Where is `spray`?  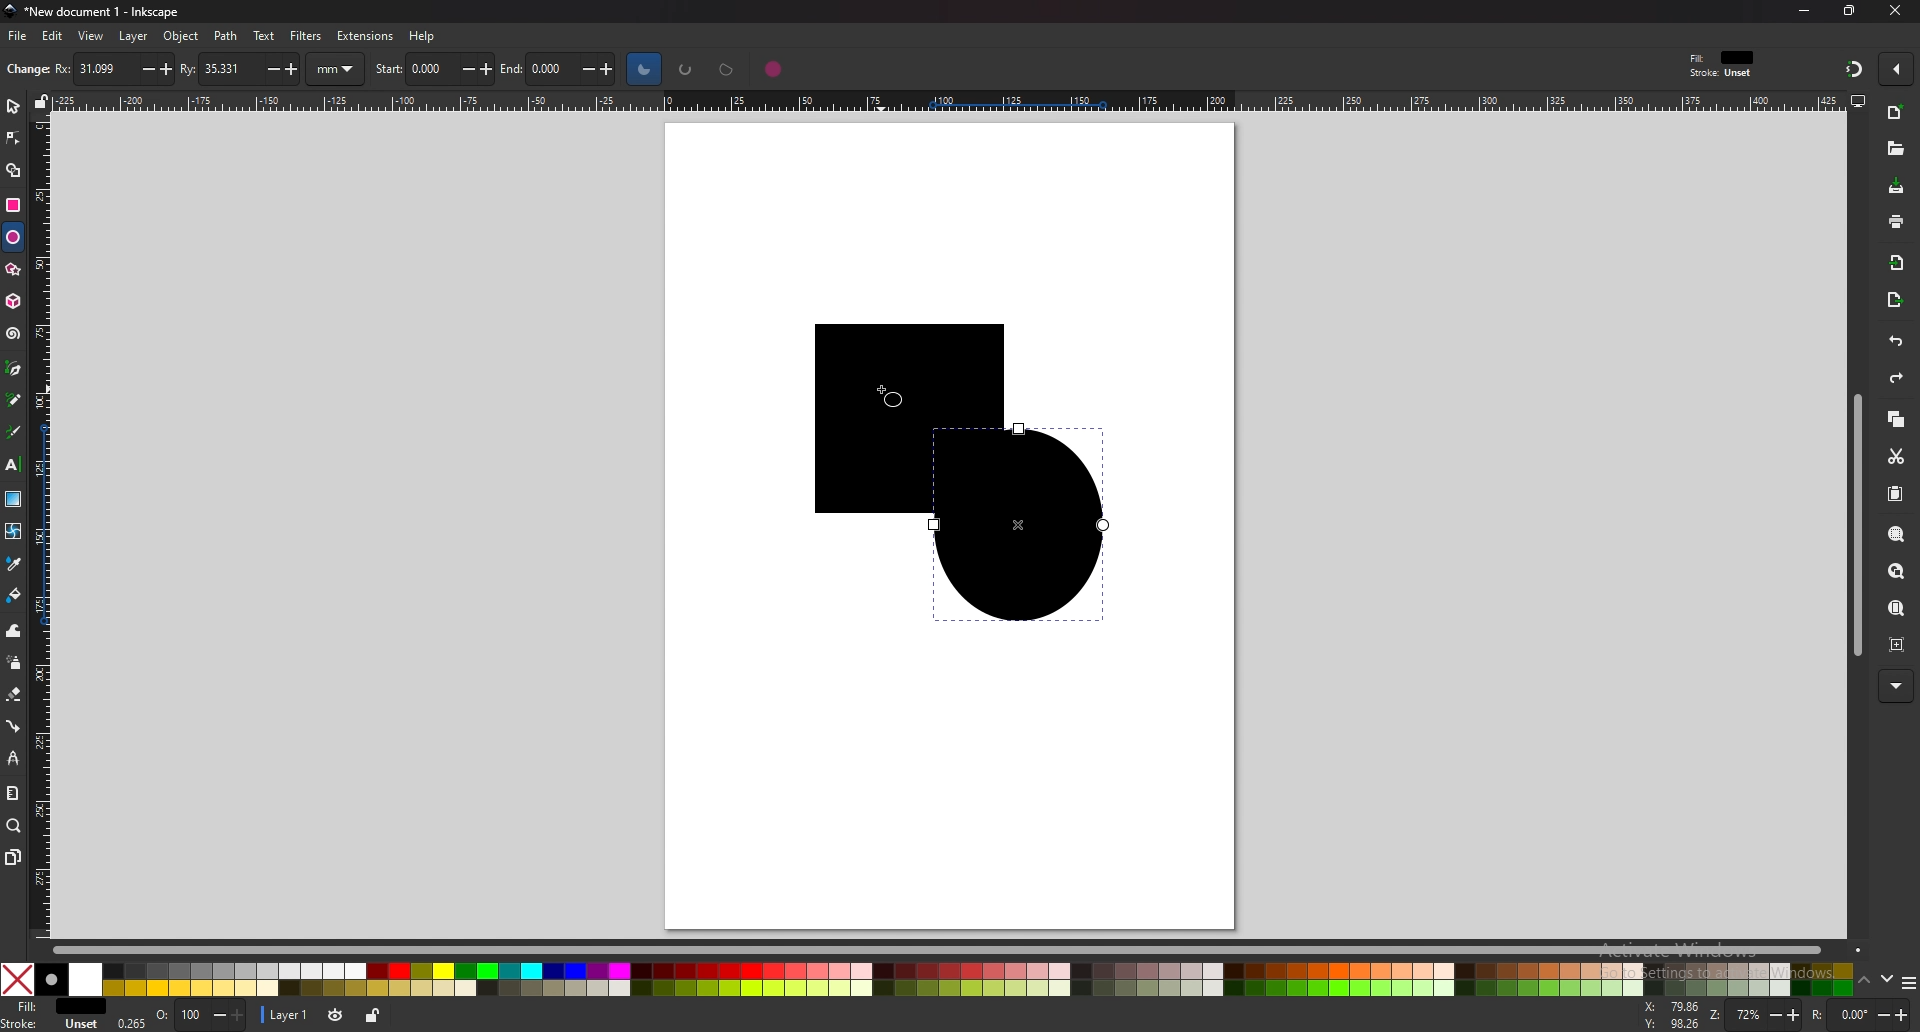
spray is located at coordinates (13, 663).